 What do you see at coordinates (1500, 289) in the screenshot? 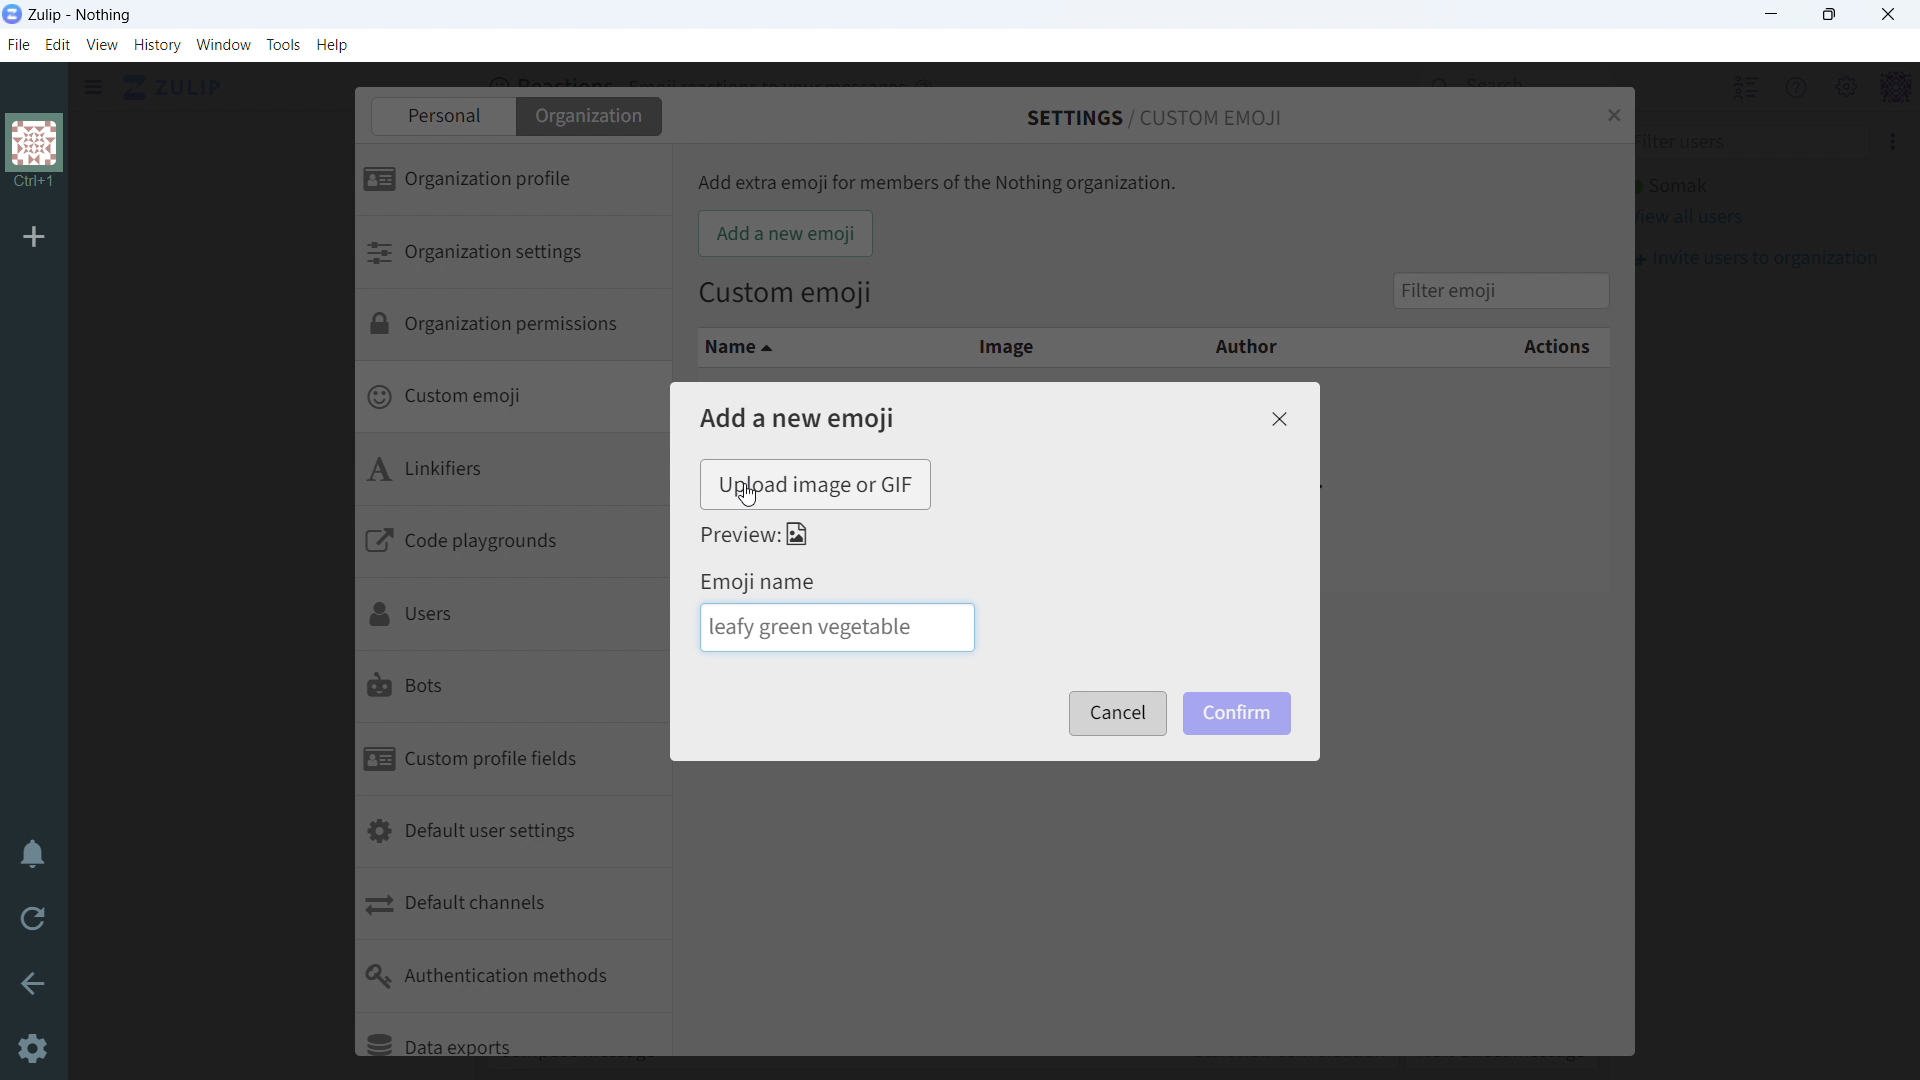
I see `filter emoji` at bounding box center [1500, 289].